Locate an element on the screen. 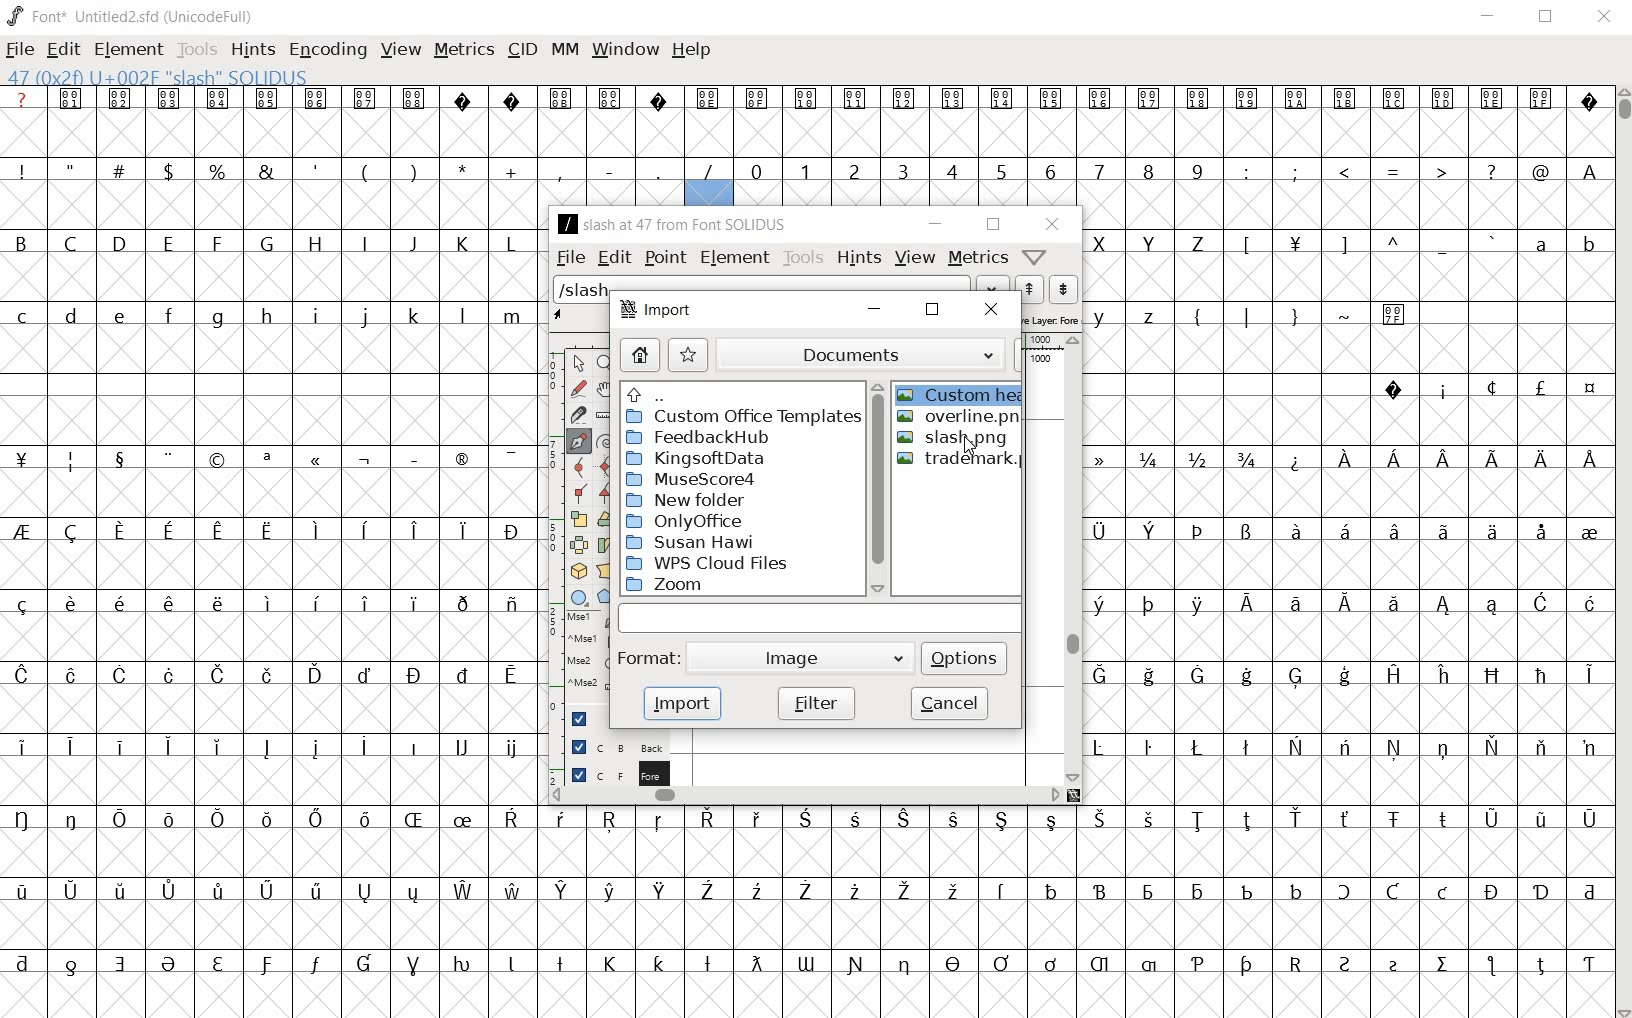 The image size is (1632, 1018). FeedbackHub is located at coordinates (702, 438).